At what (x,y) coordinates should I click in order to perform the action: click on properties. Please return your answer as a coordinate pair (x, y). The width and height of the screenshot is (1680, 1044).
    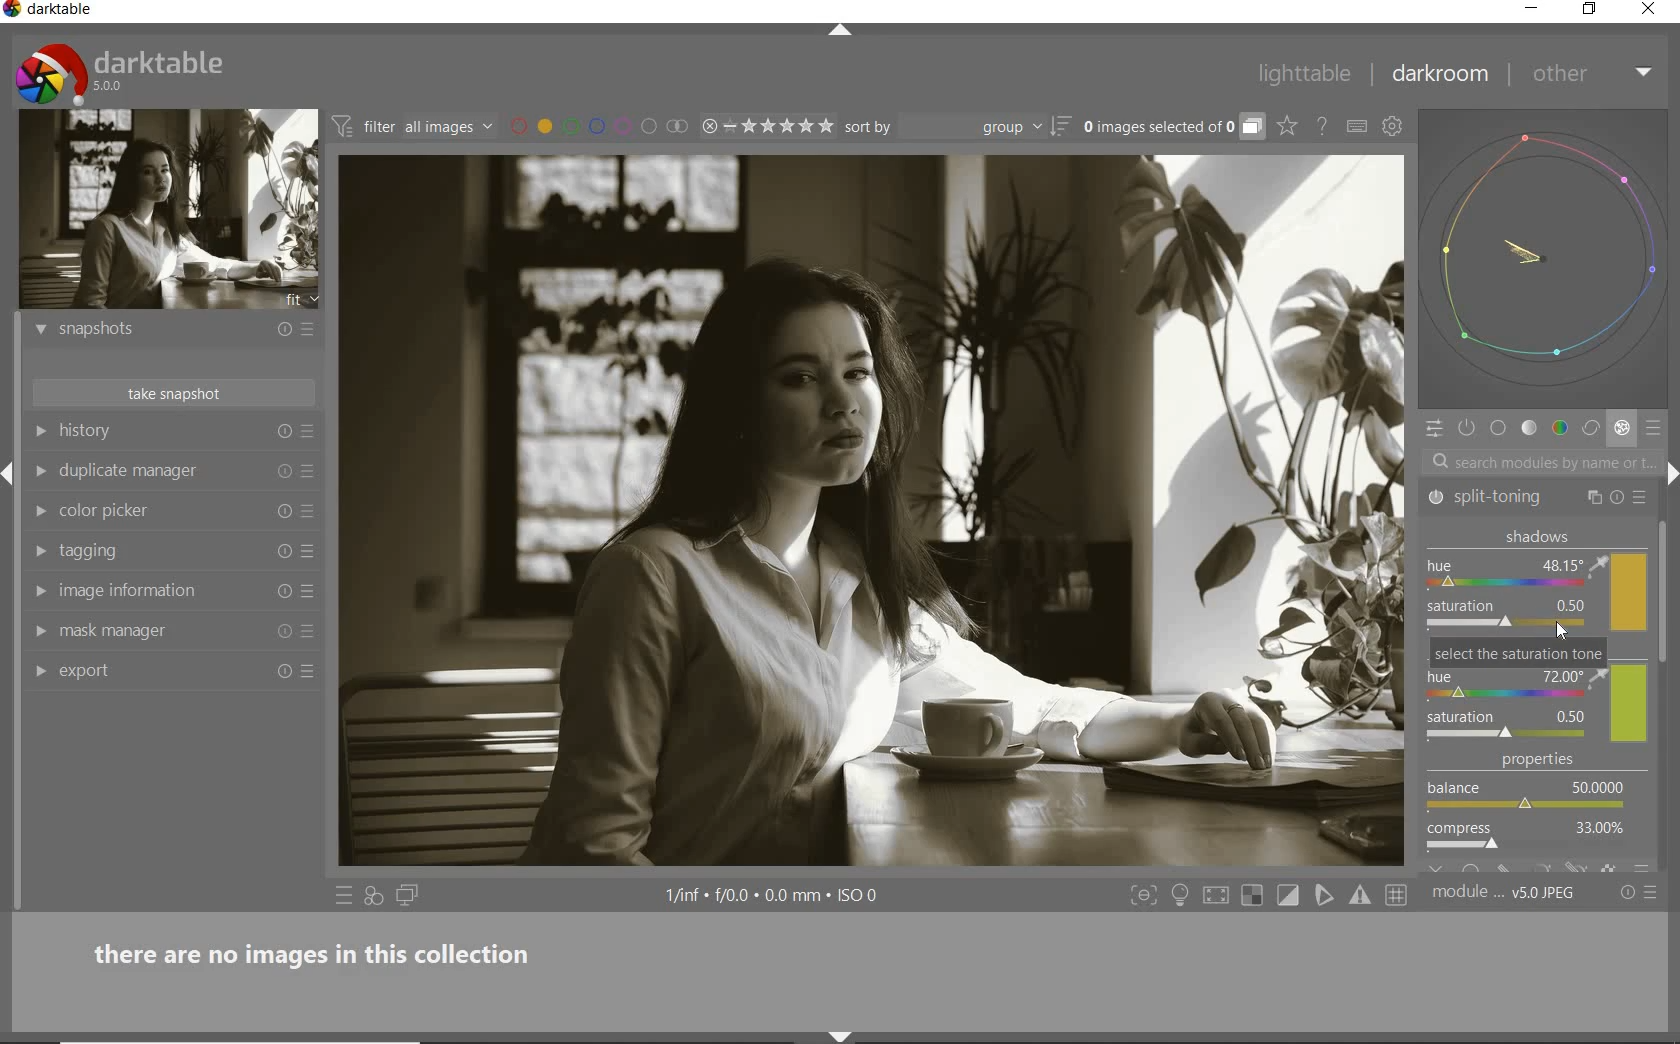
    Looking at the image, I should click on (1535, 812).